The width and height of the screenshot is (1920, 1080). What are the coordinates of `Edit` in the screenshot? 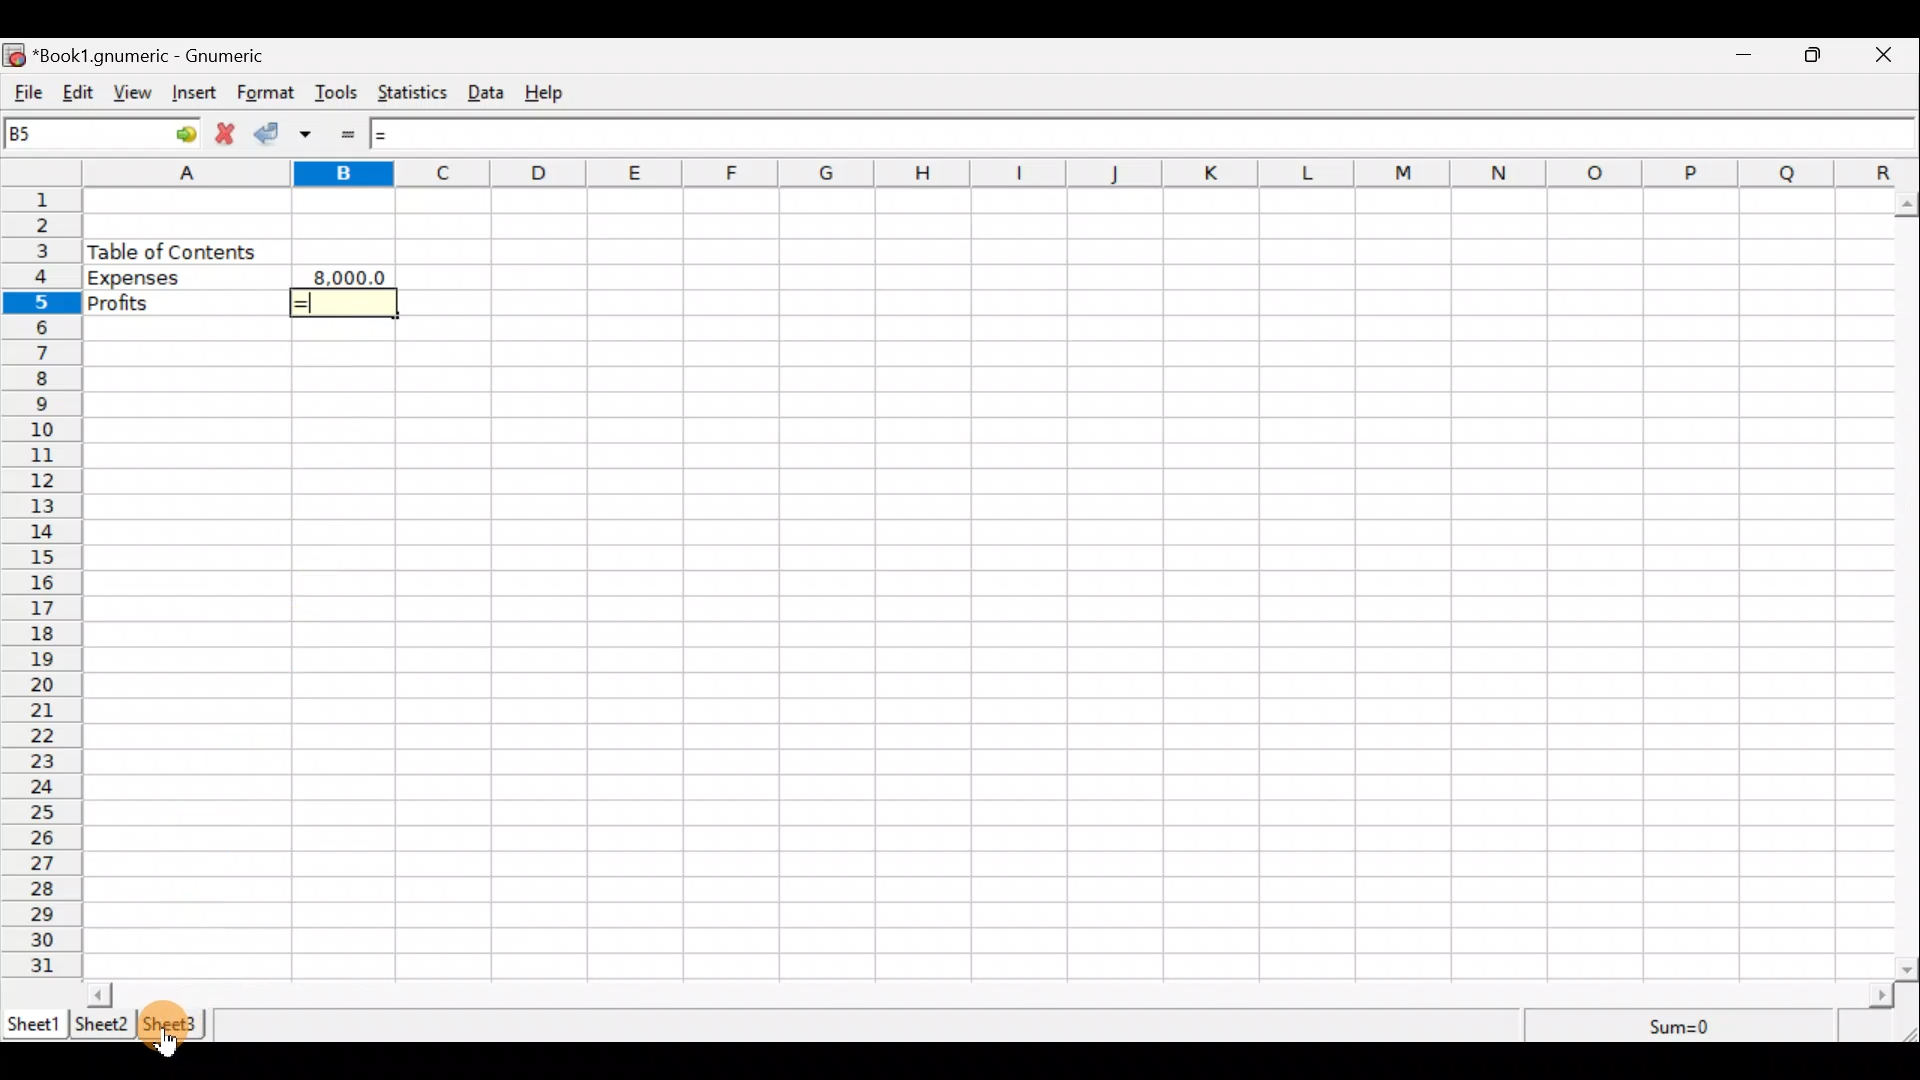 It's located at (78, 94).